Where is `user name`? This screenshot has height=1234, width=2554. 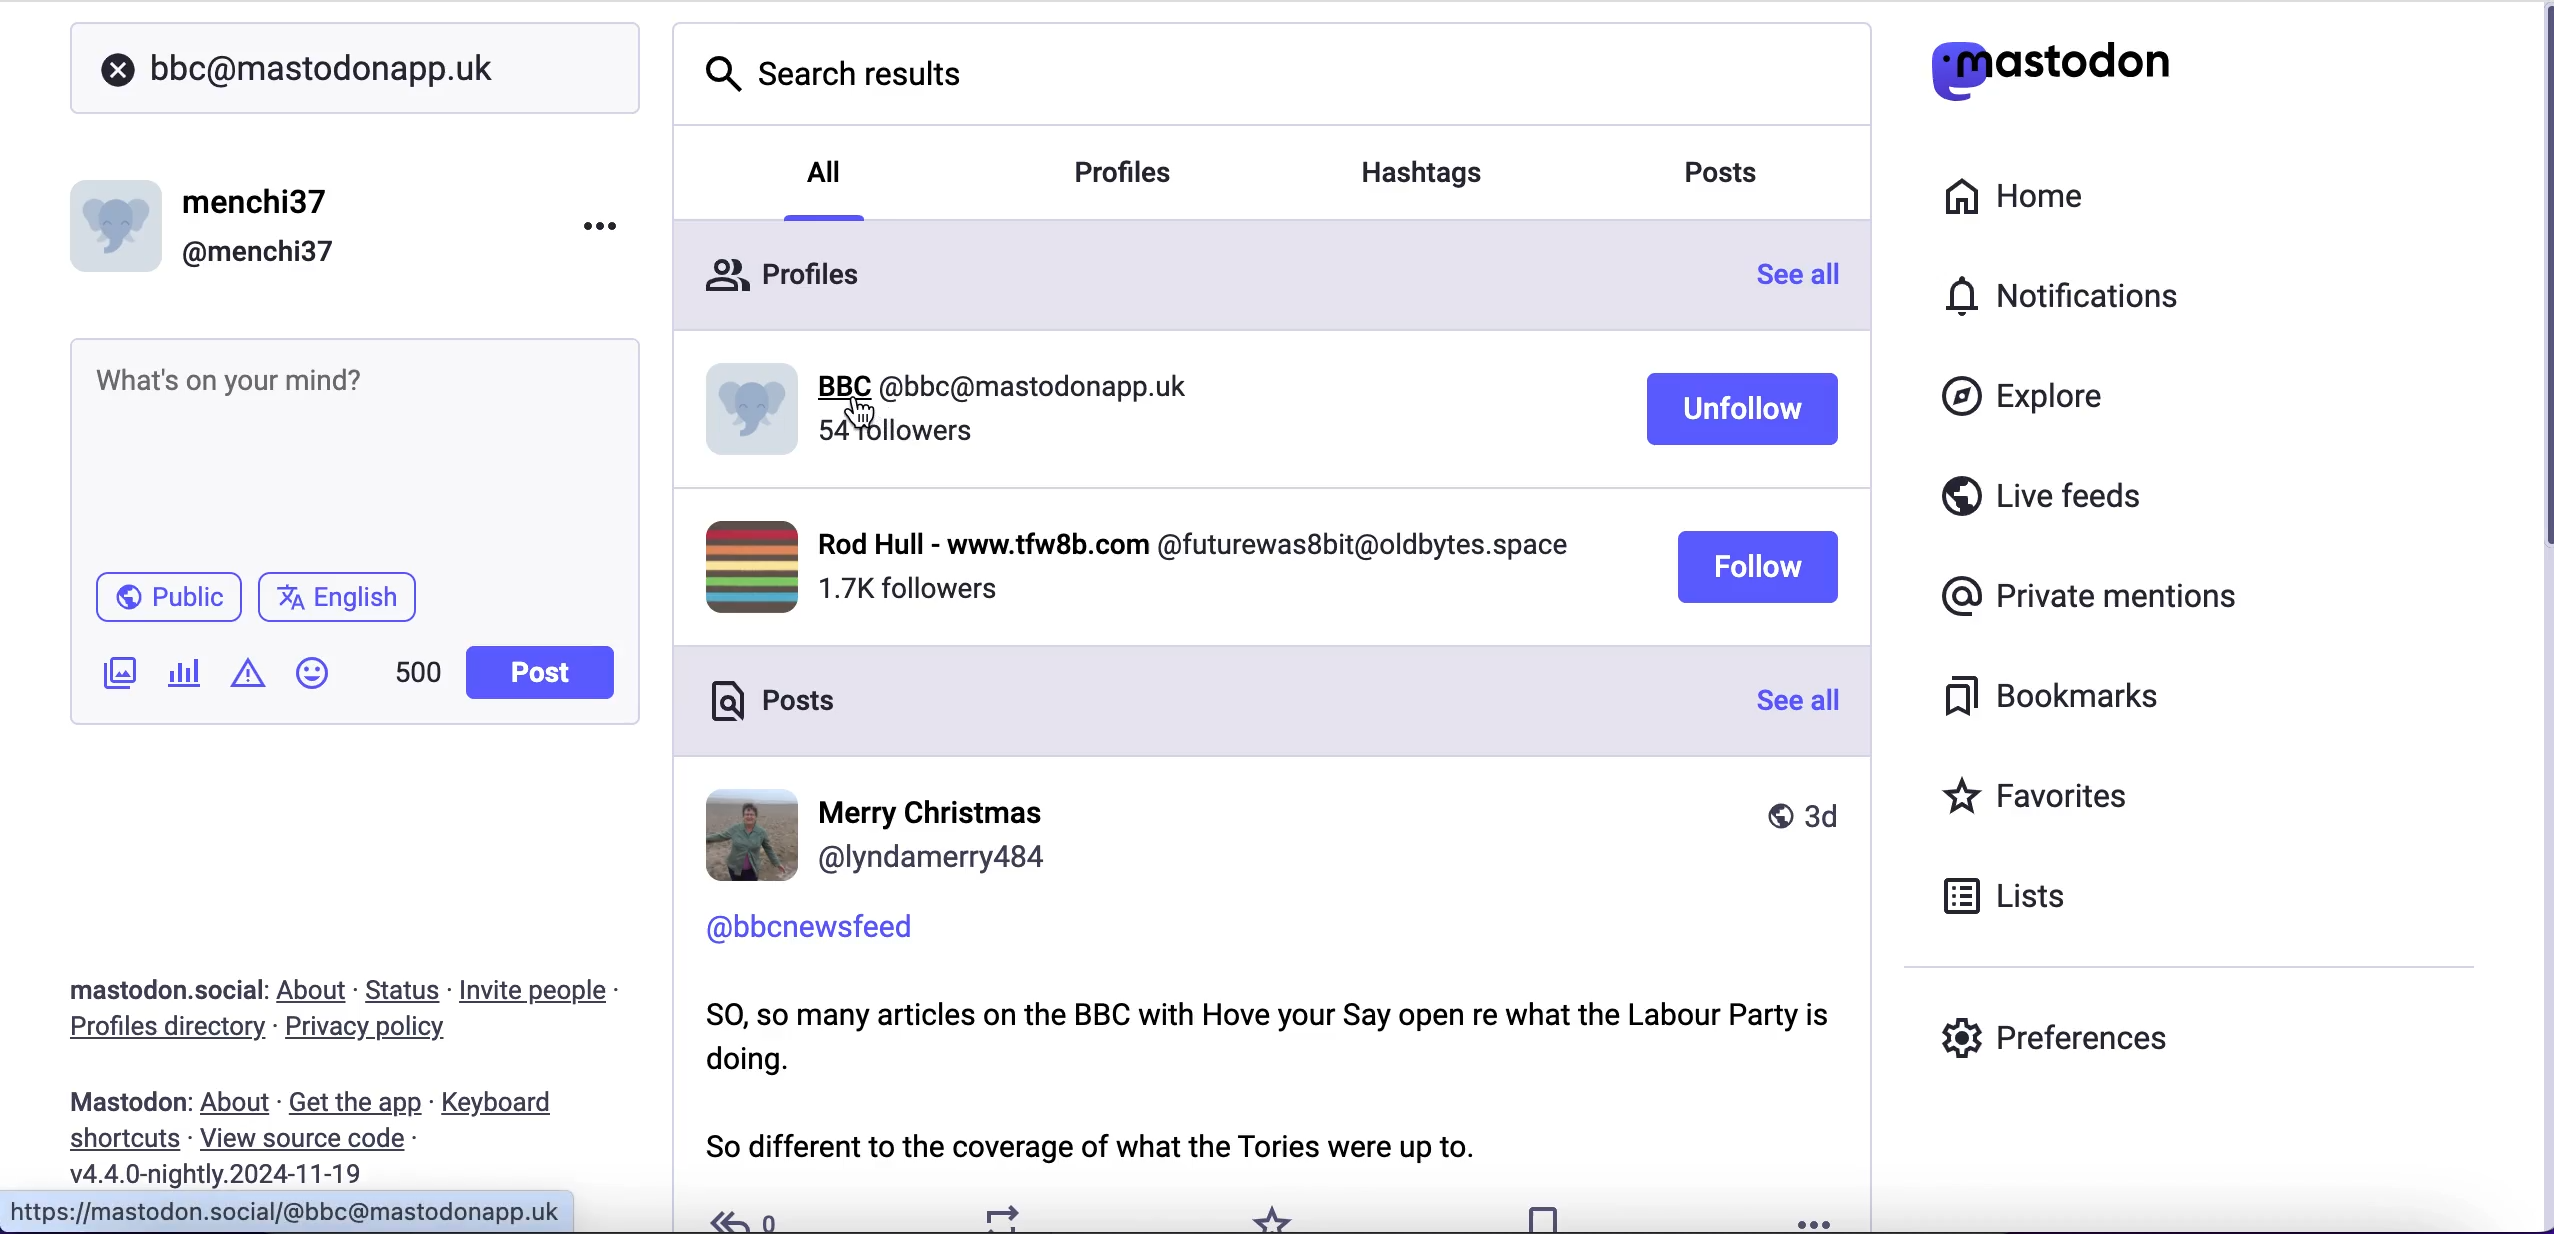 user name is located at coordinates (208, 225).